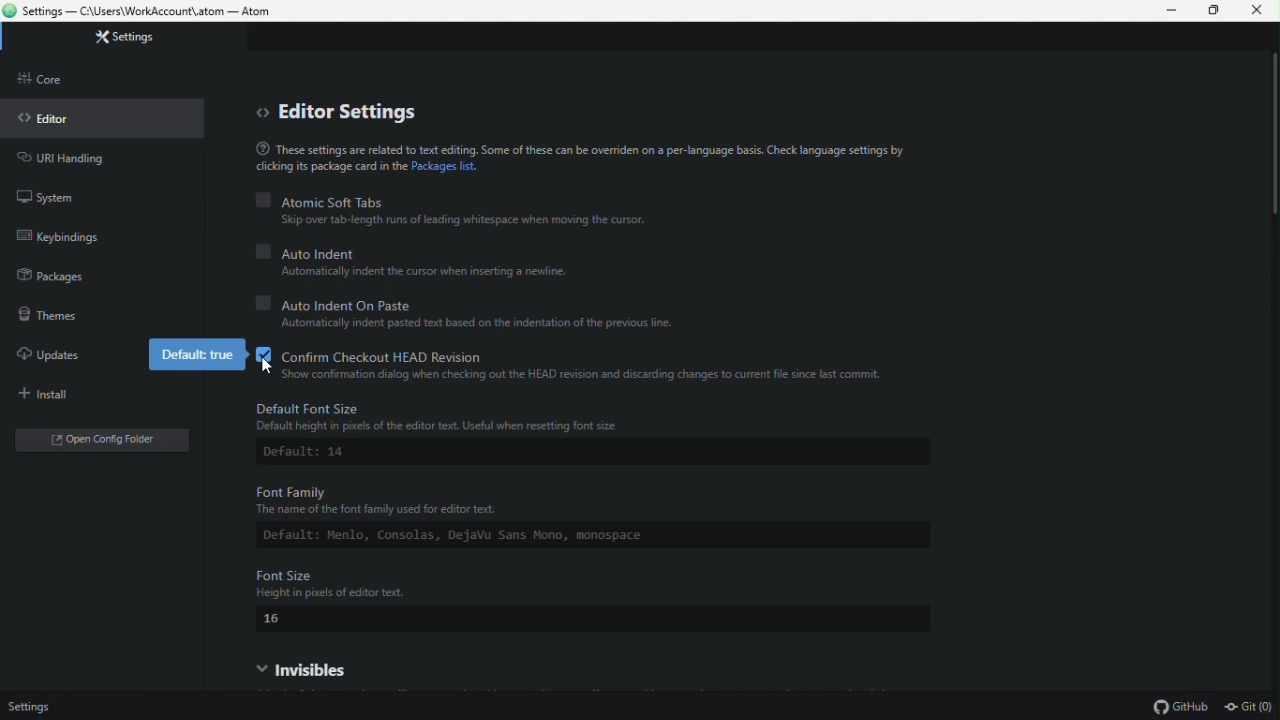 The width and height of the screenshot is (1280, 720). Describe the element at coordinates (323, 453) in the screenshot. I see `Default: 14` at that location.